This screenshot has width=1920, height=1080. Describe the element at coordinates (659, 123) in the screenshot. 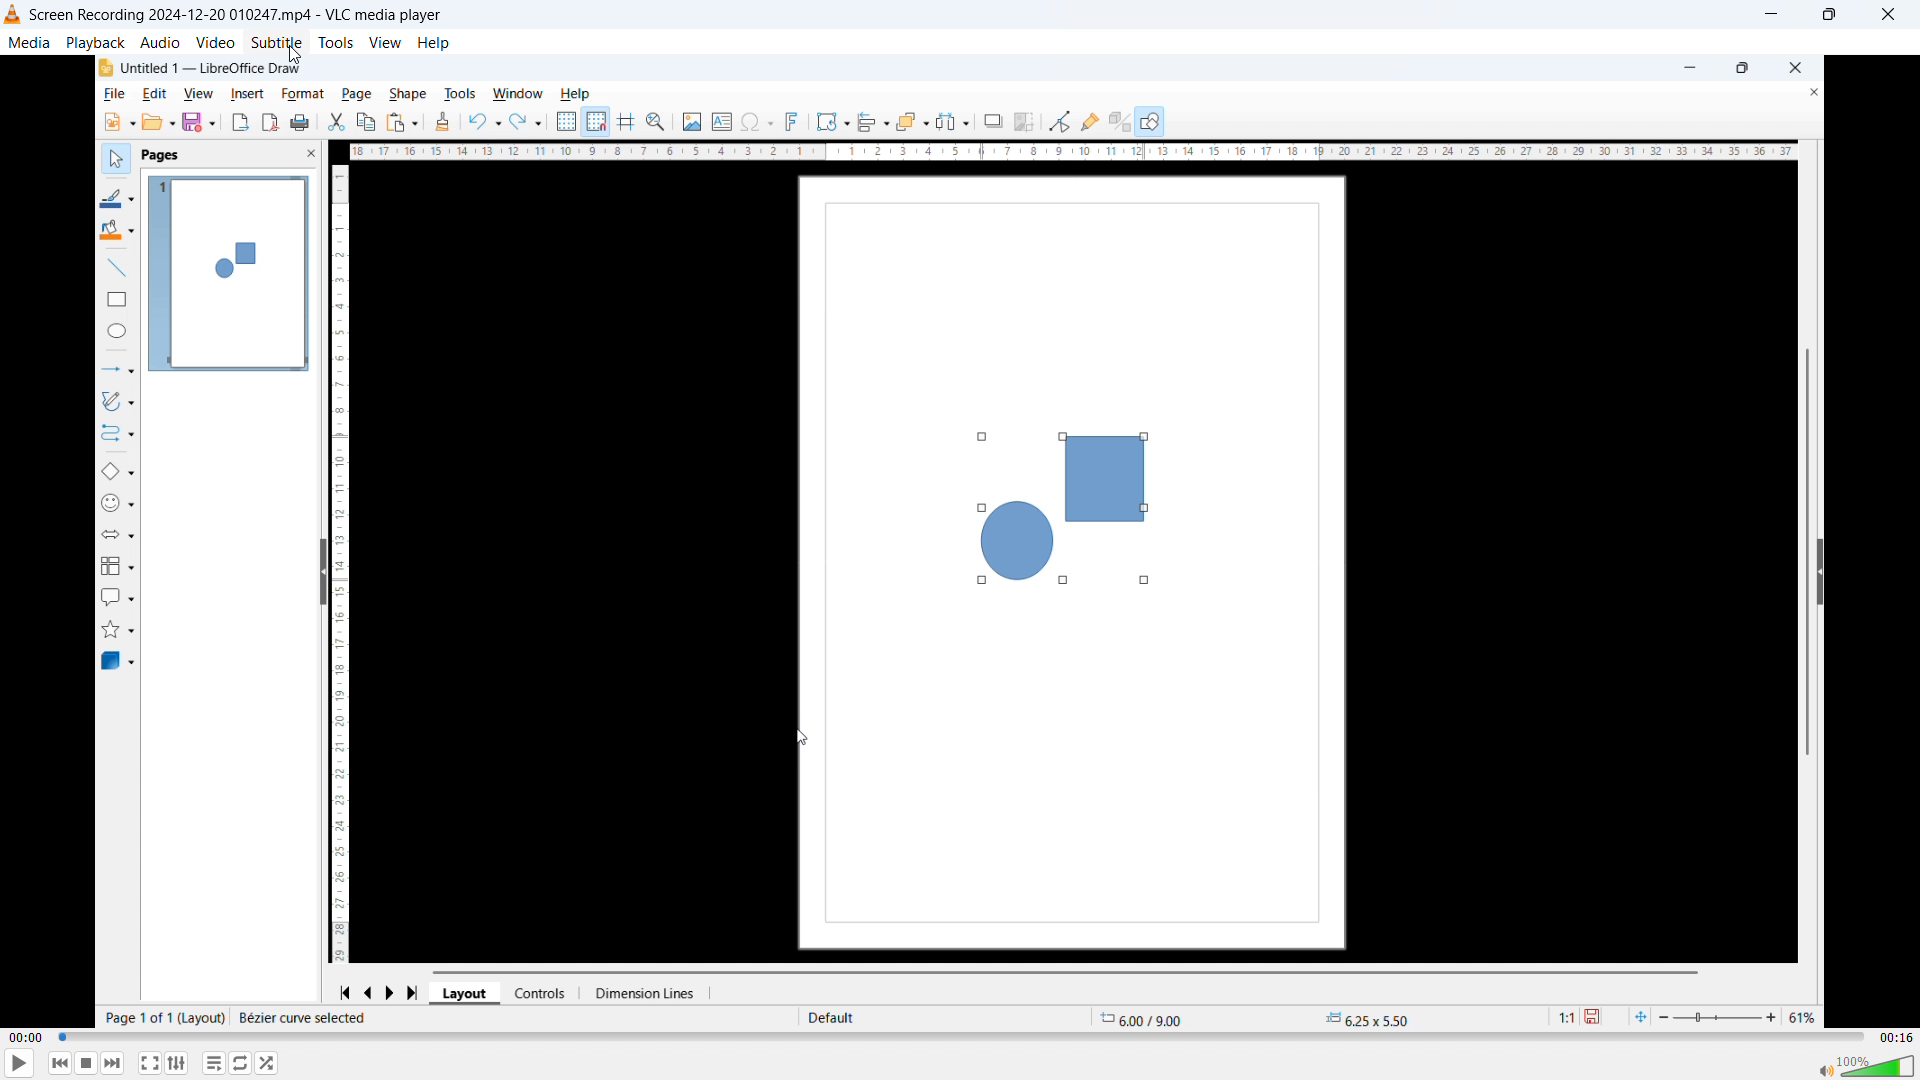

I see `zoom and pan` at that location.